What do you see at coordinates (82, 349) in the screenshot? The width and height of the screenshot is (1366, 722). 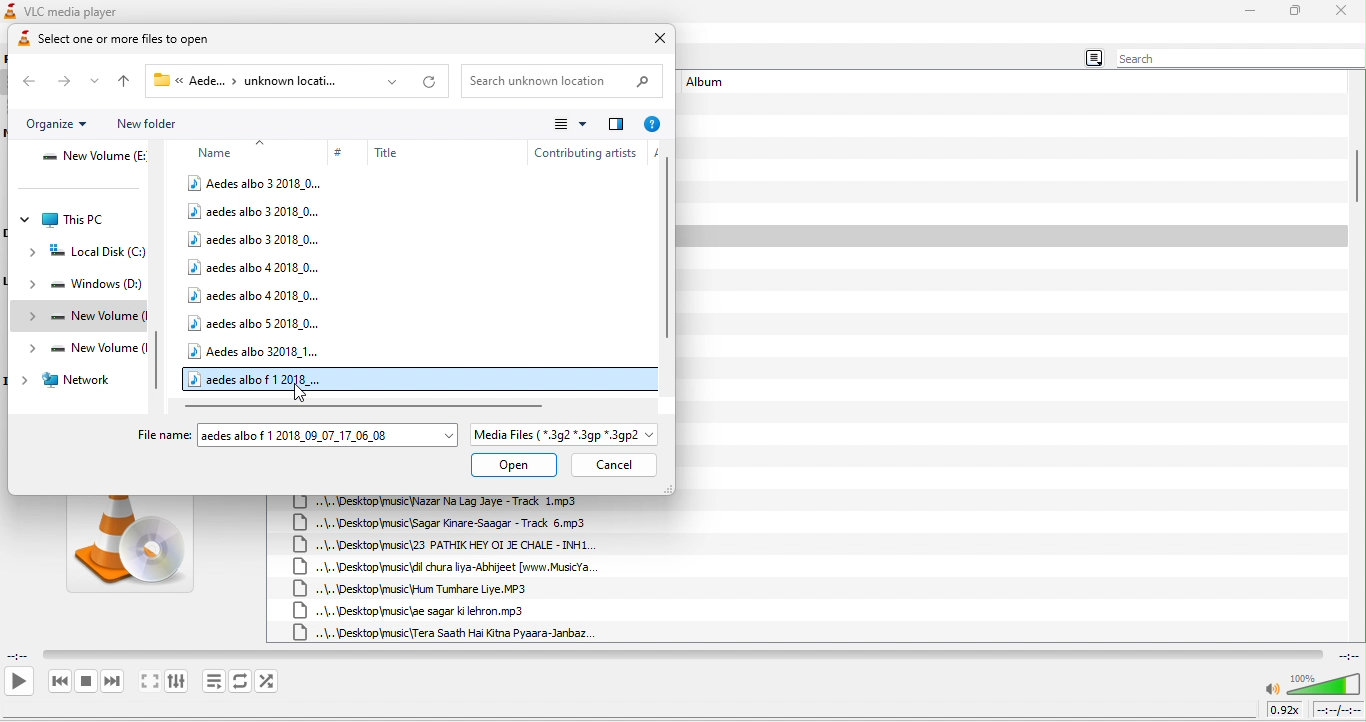 I see `new volume (I` at bounding box center [82, 349].